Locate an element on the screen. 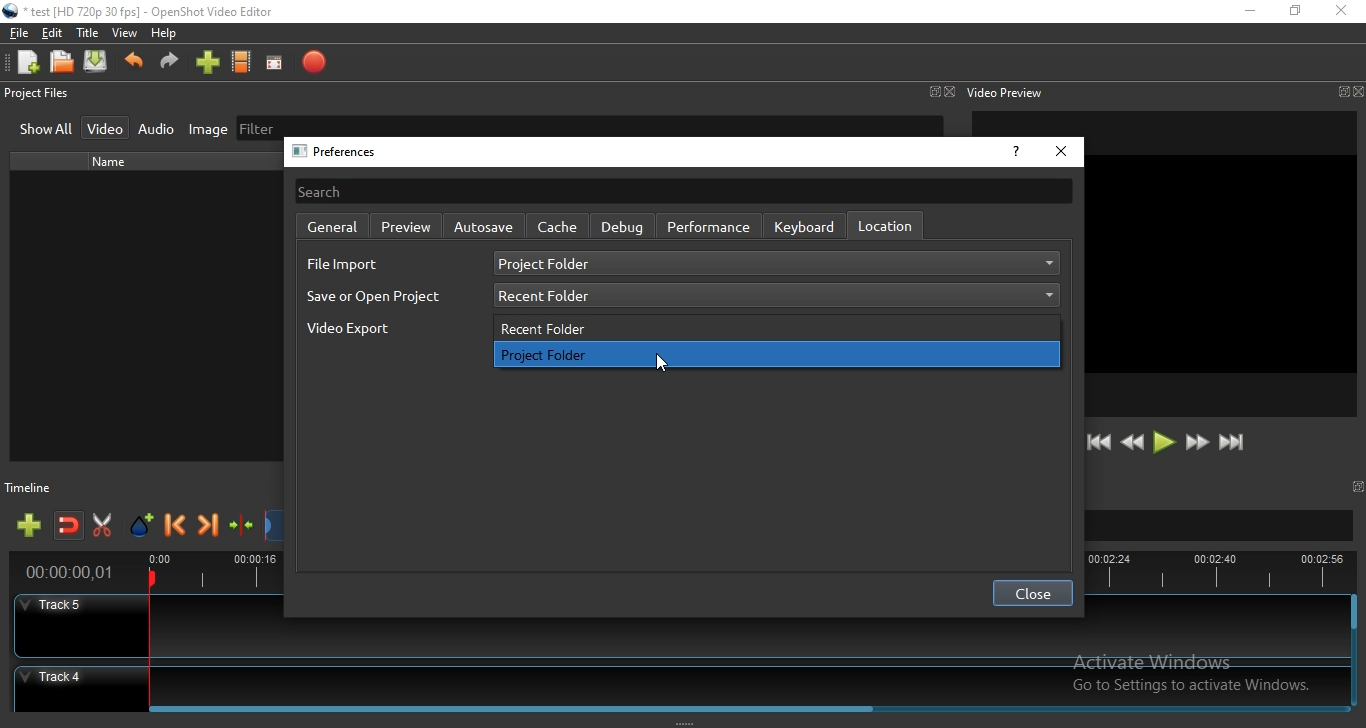  Help is located at coordinates (168, 35).